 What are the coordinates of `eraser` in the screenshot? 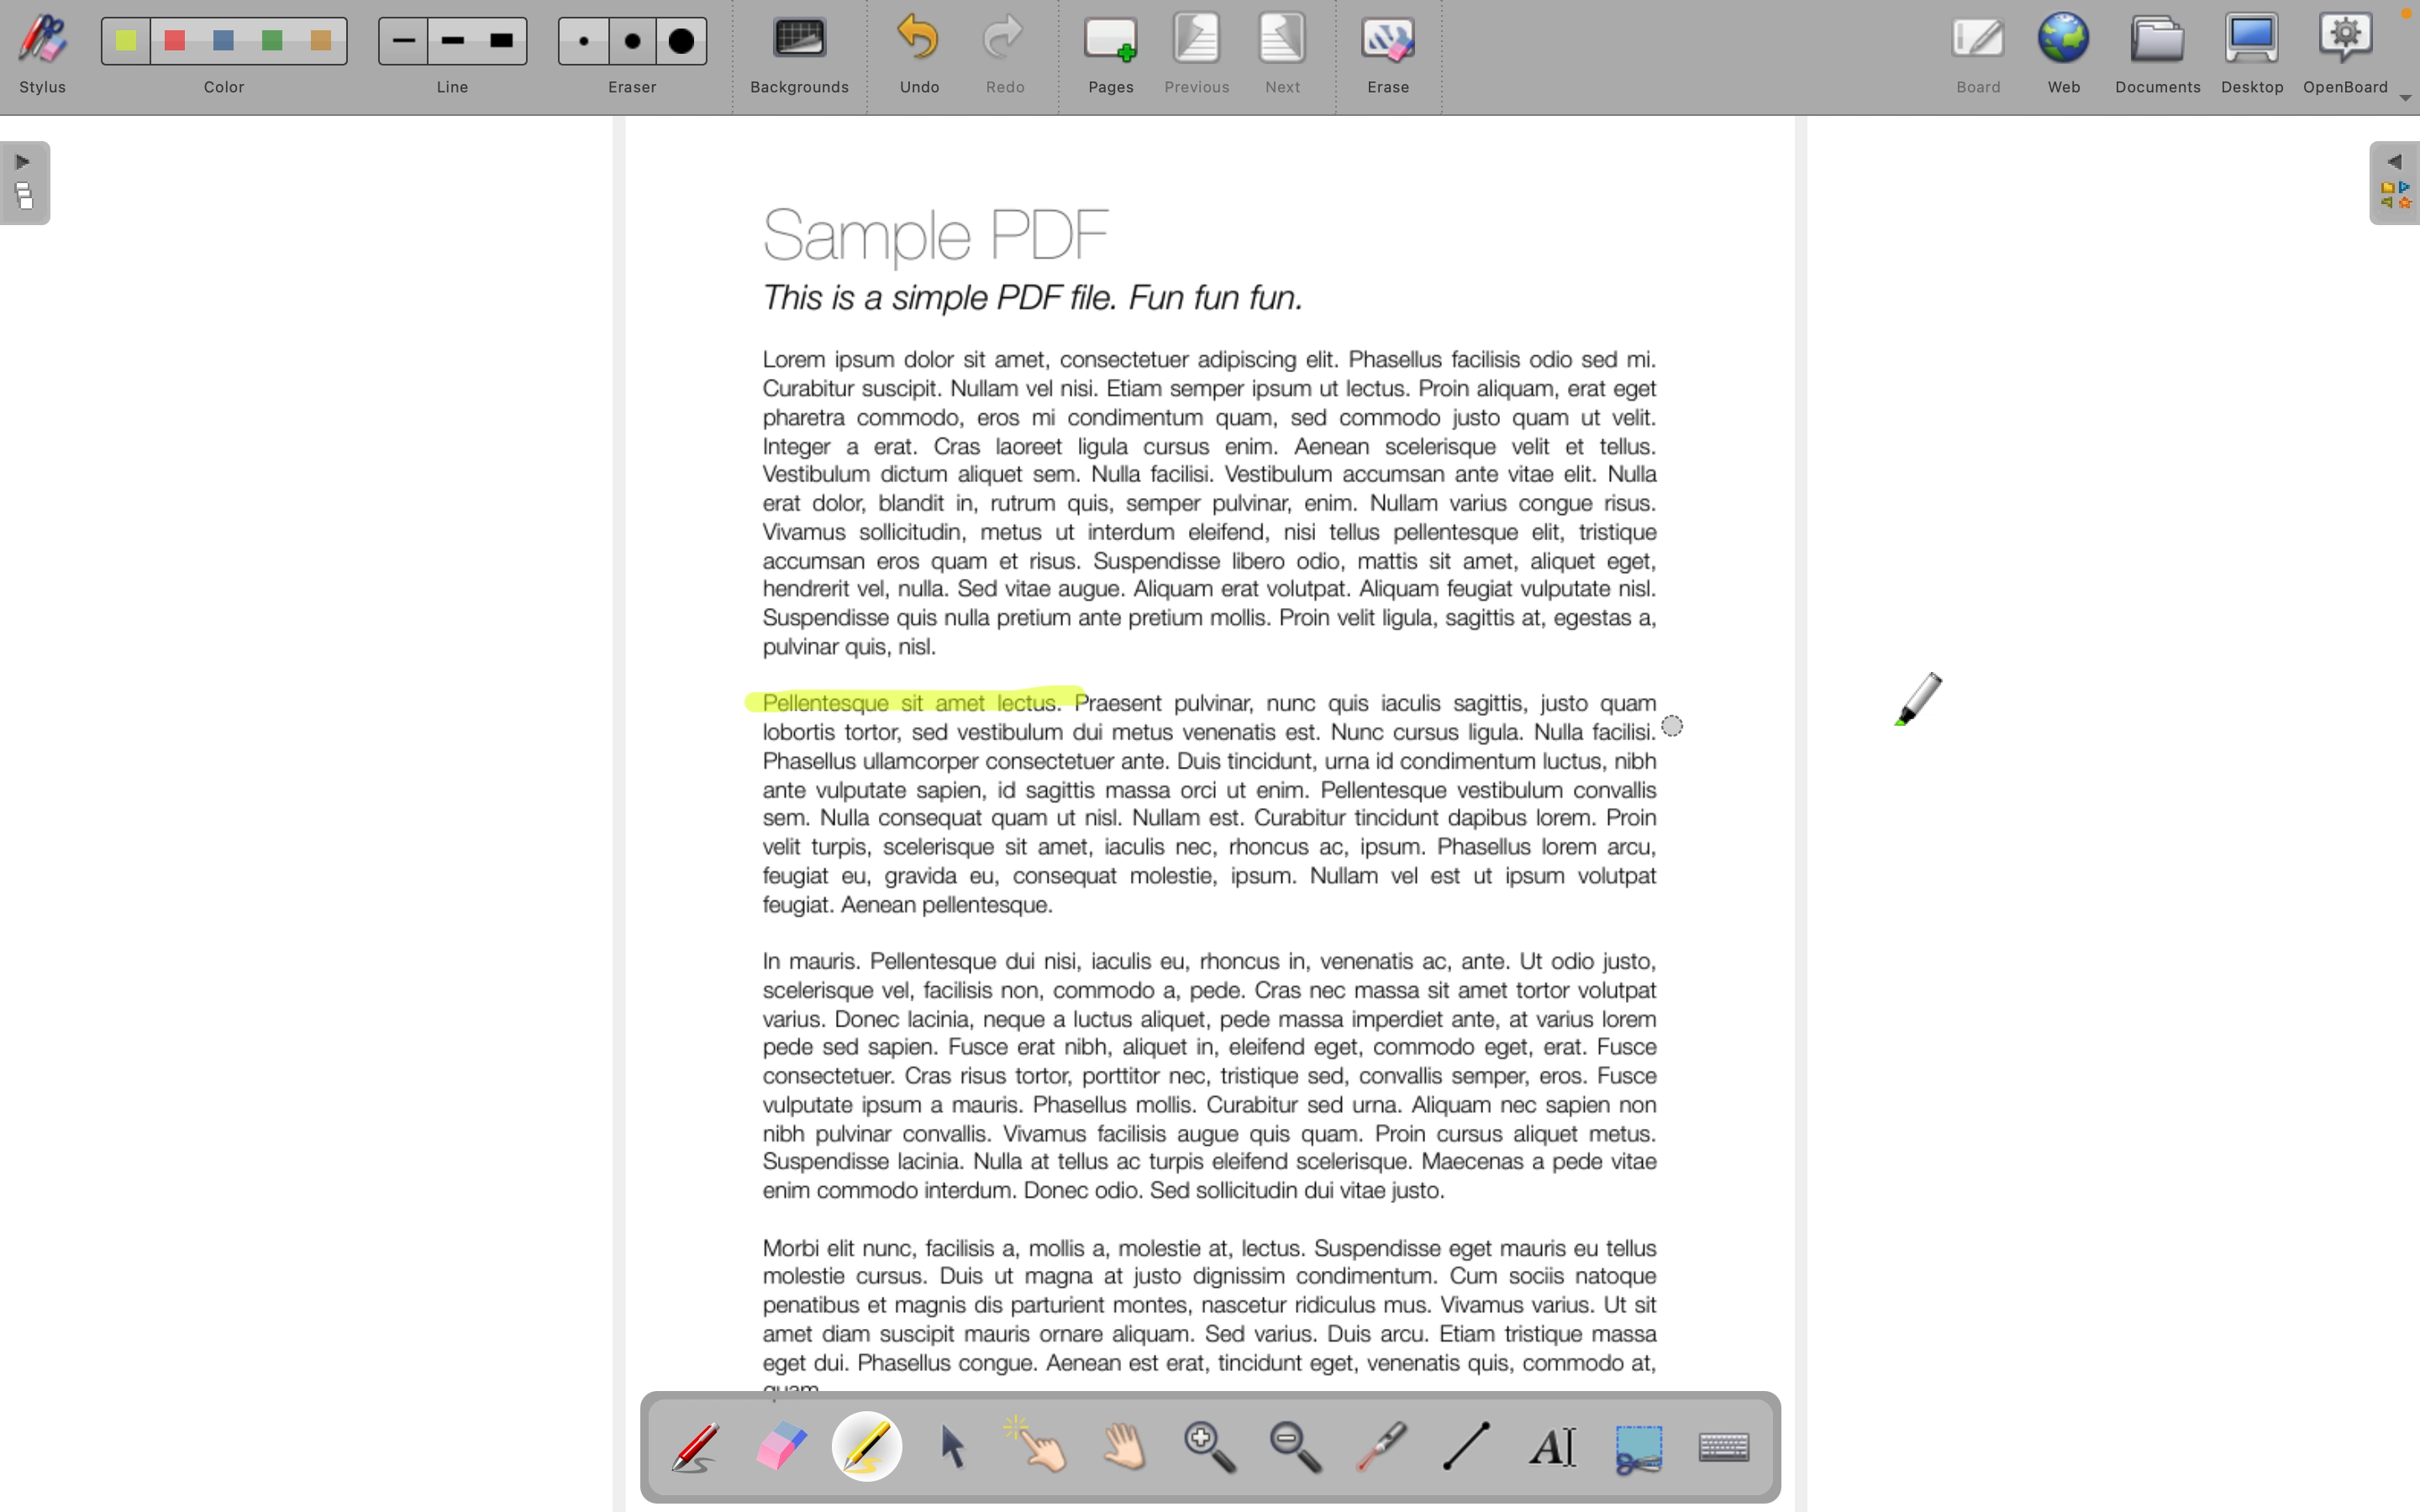 It's located at (780, 1448).